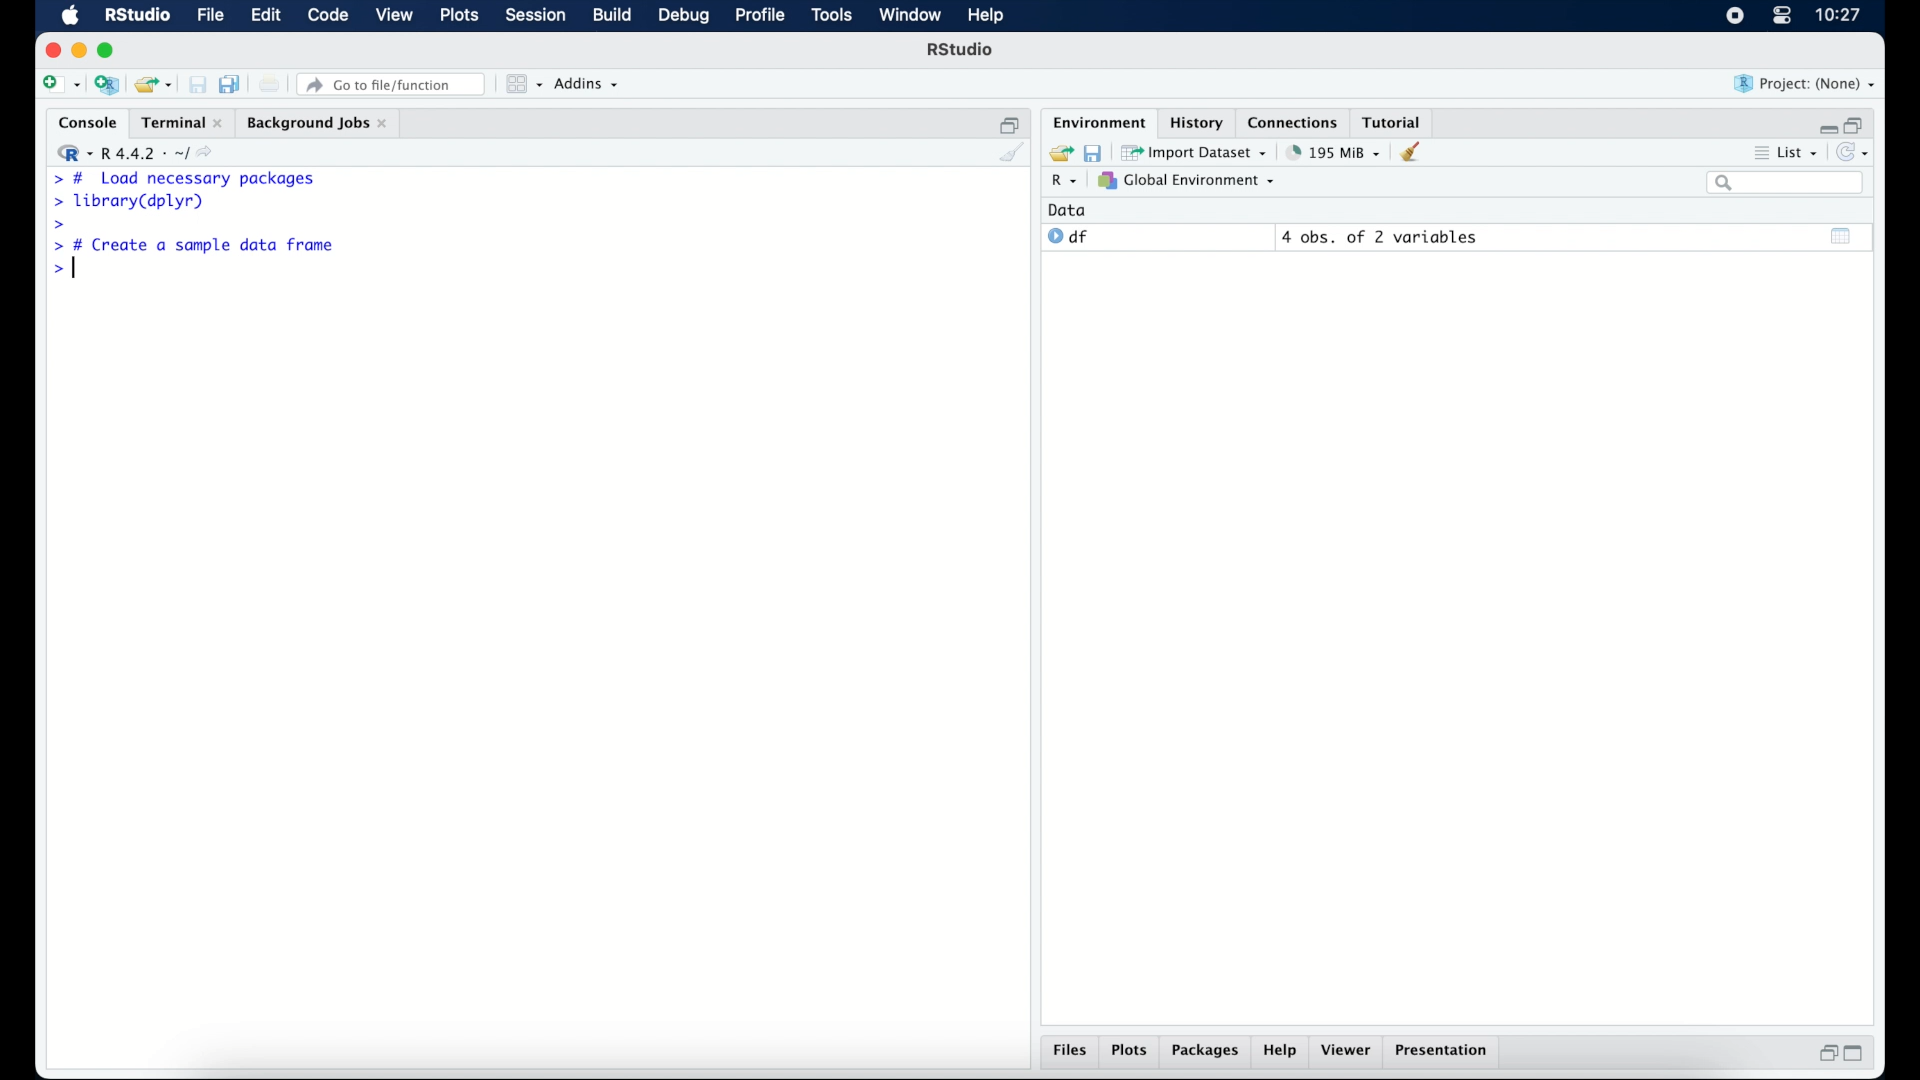 The width and height of the screenshot is (1920, 1080). Describe the element at coordinates (1417, 153) in the screenshot. I see `clear workspace` at that location.